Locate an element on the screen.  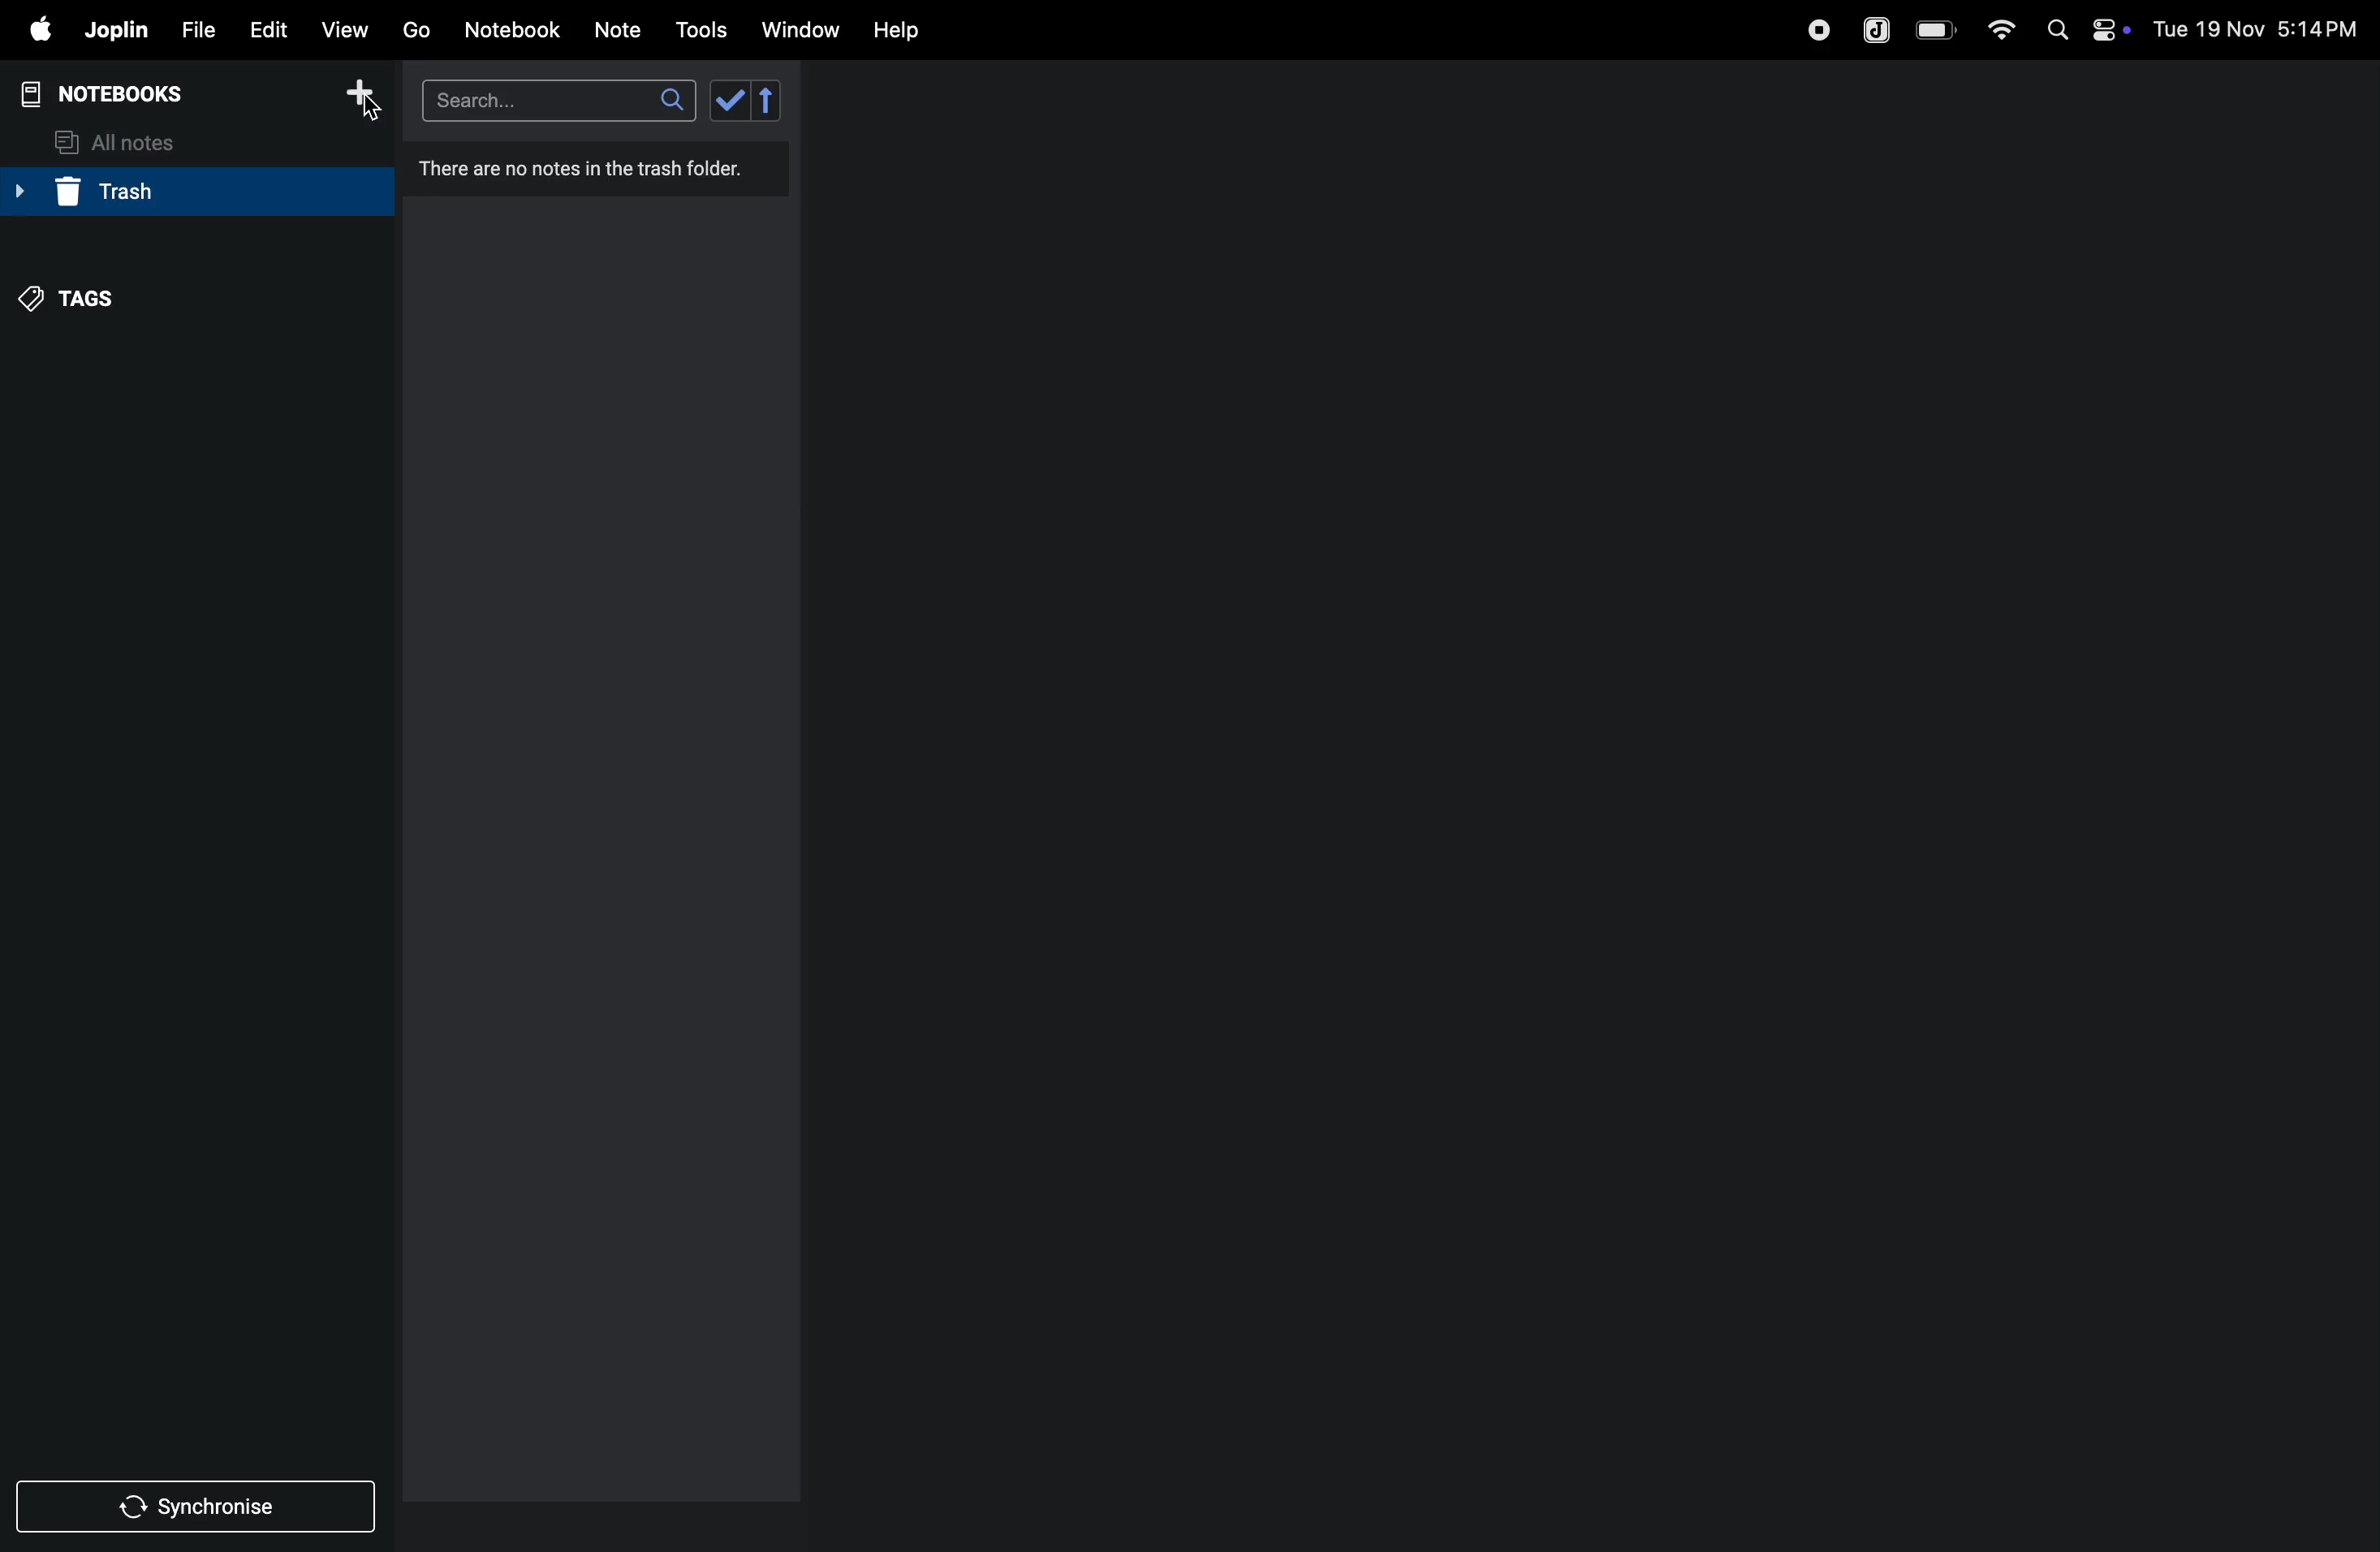
all notes is located at coordinates (120, 143).